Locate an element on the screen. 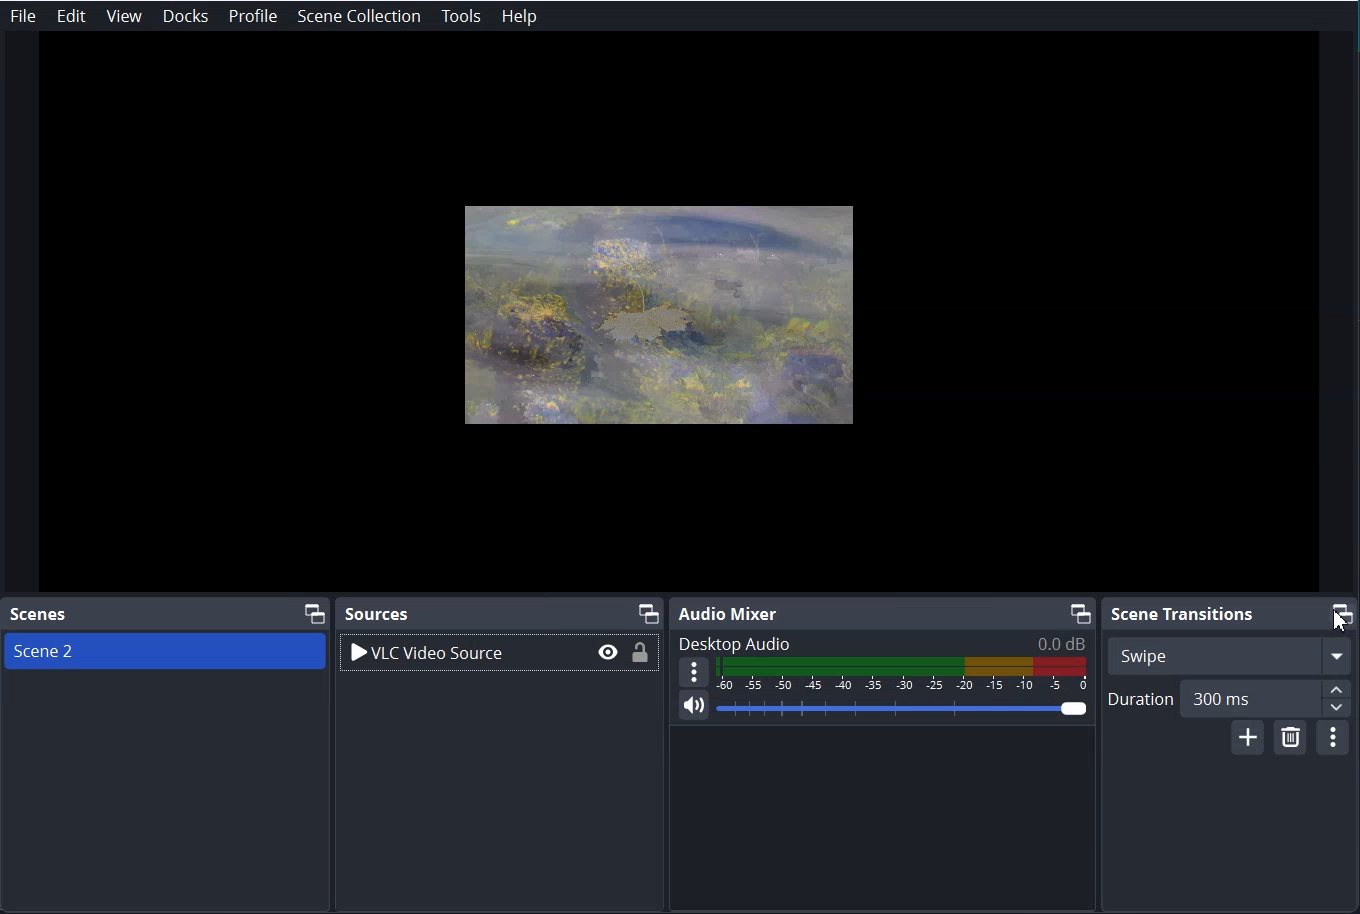 The image size is (1360, 914). Edit is located at coordinates (70, 16).